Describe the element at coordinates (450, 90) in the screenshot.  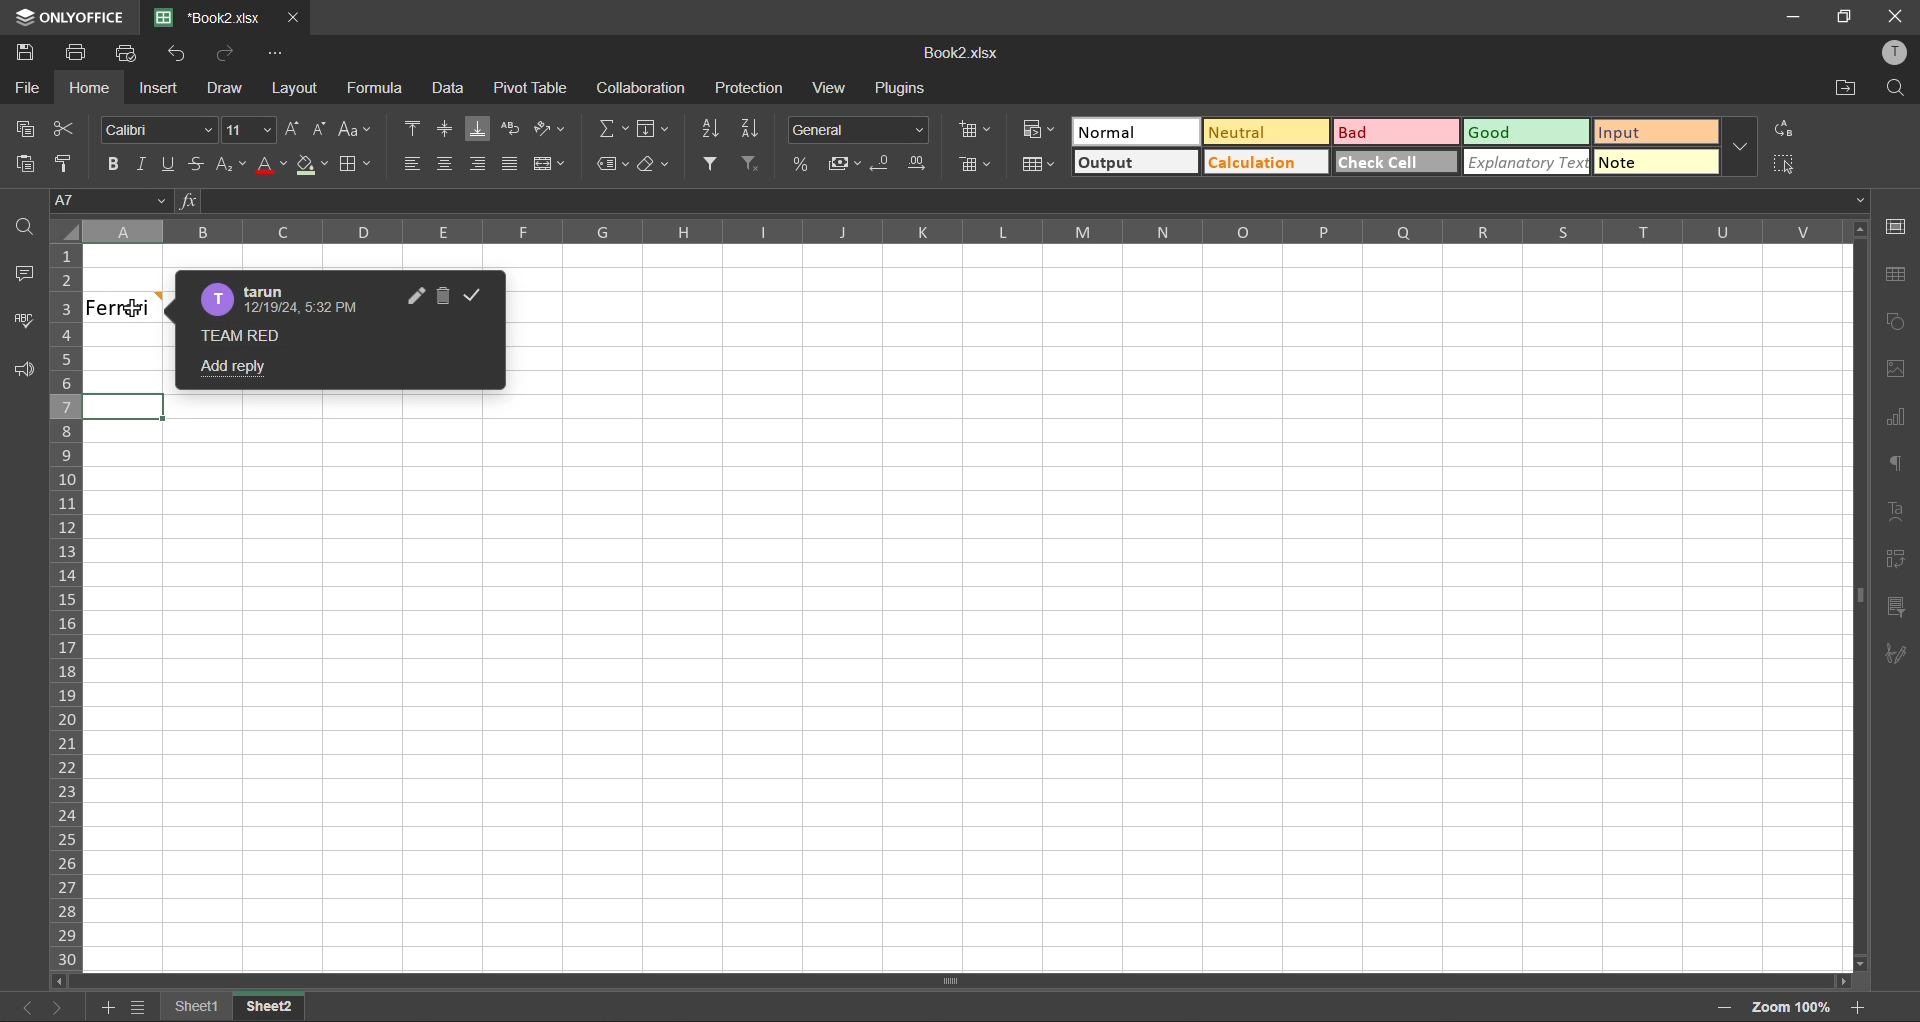
I see `data` at that location.